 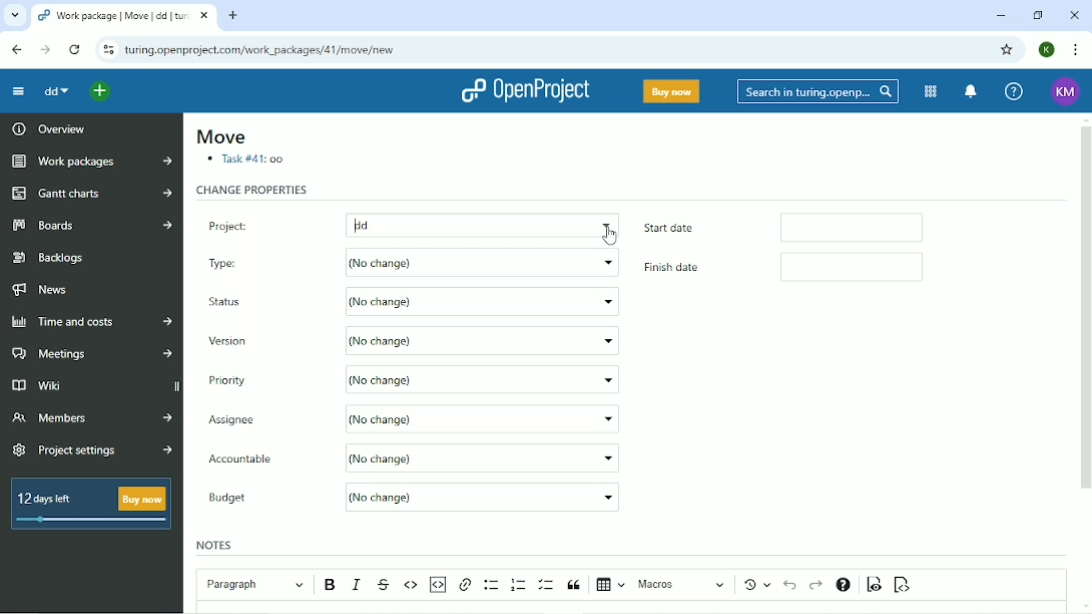 I want to click on Version, so click(x=232, y=342).